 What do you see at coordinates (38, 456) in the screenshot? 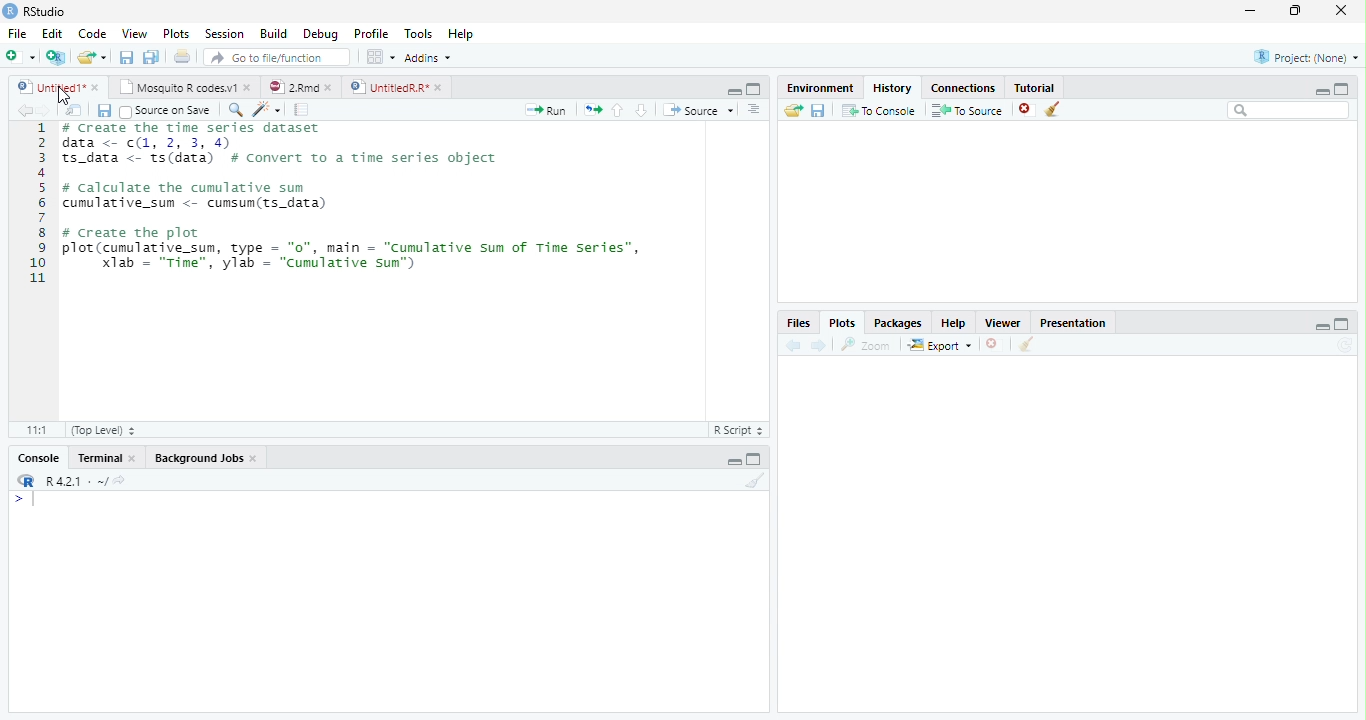
I see `Console` at bounding box center [38, 456].